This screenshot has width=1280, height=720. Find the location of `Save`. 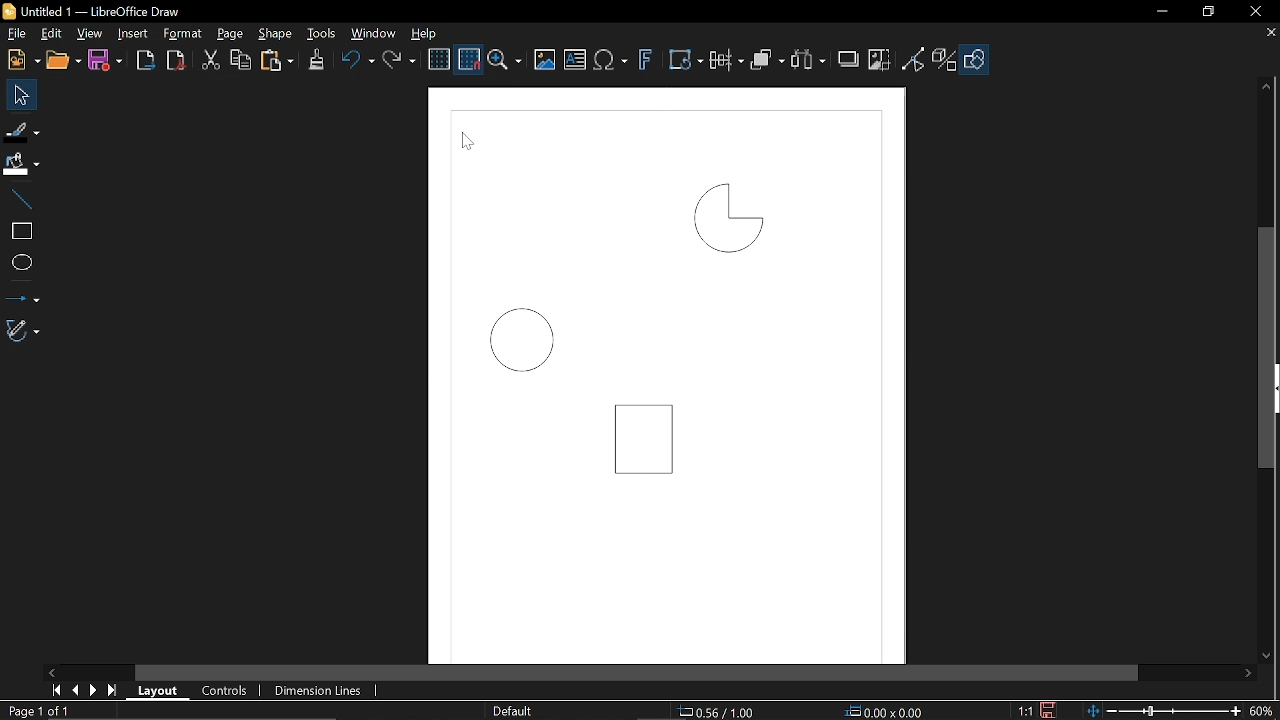

Save is located at coordinates (104, 61).